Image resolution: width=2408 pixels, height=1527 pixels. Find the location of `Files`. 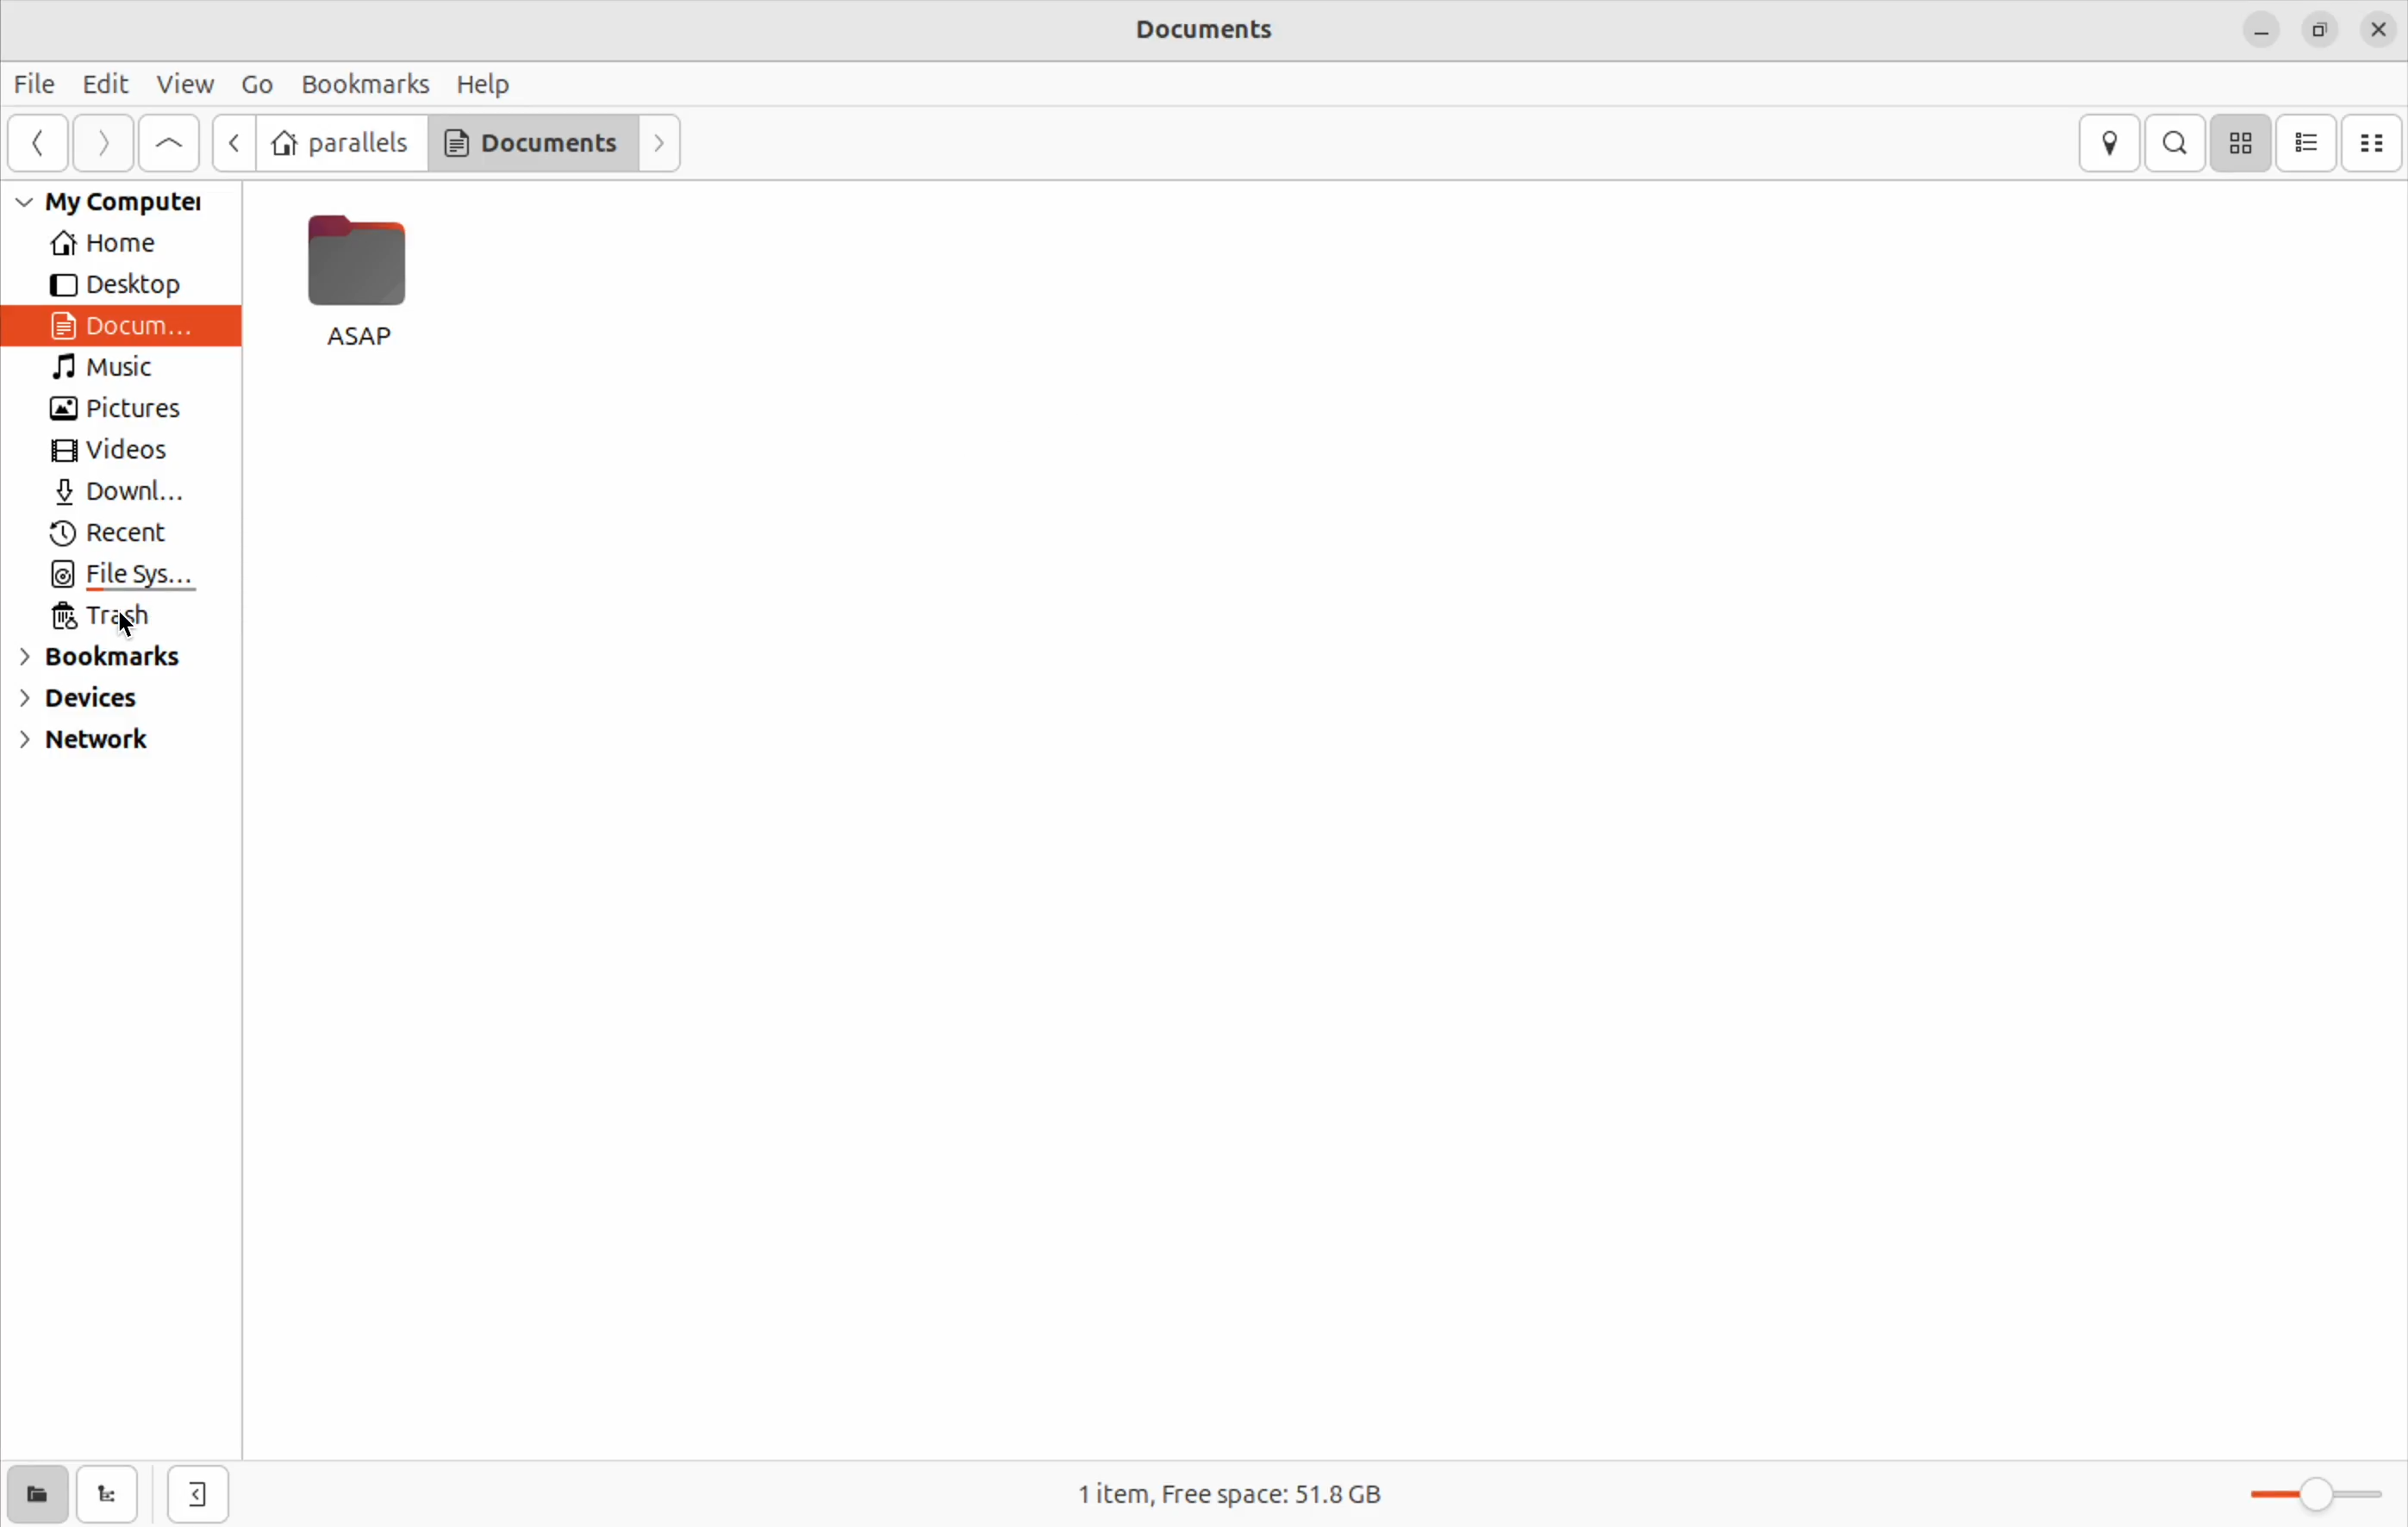

Files is located at coordinates (41, 81).